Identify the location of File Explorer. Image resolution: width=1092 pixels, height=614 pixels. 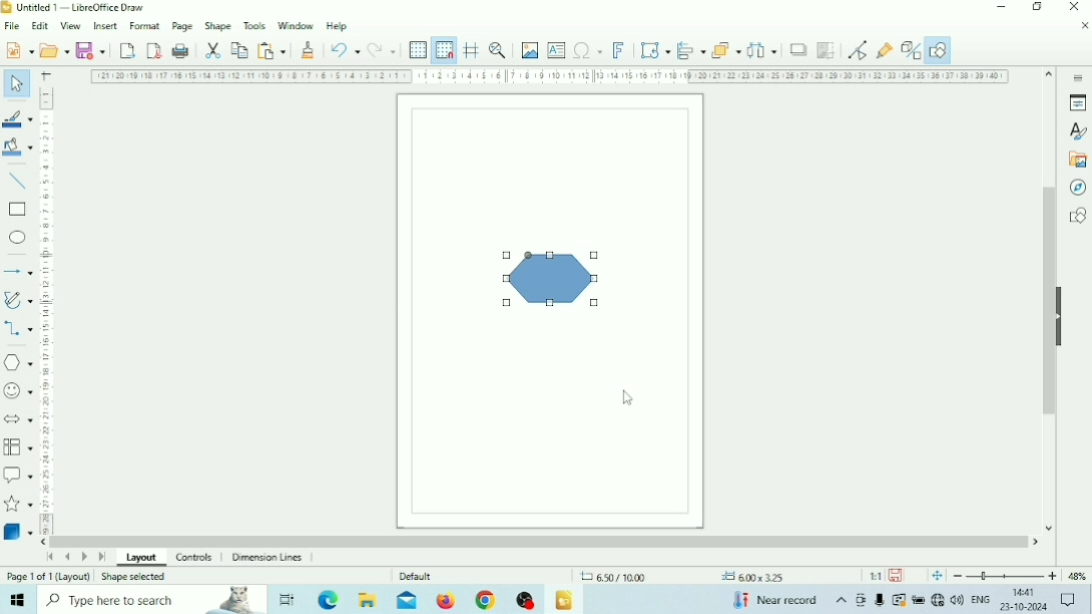
(369, 599).